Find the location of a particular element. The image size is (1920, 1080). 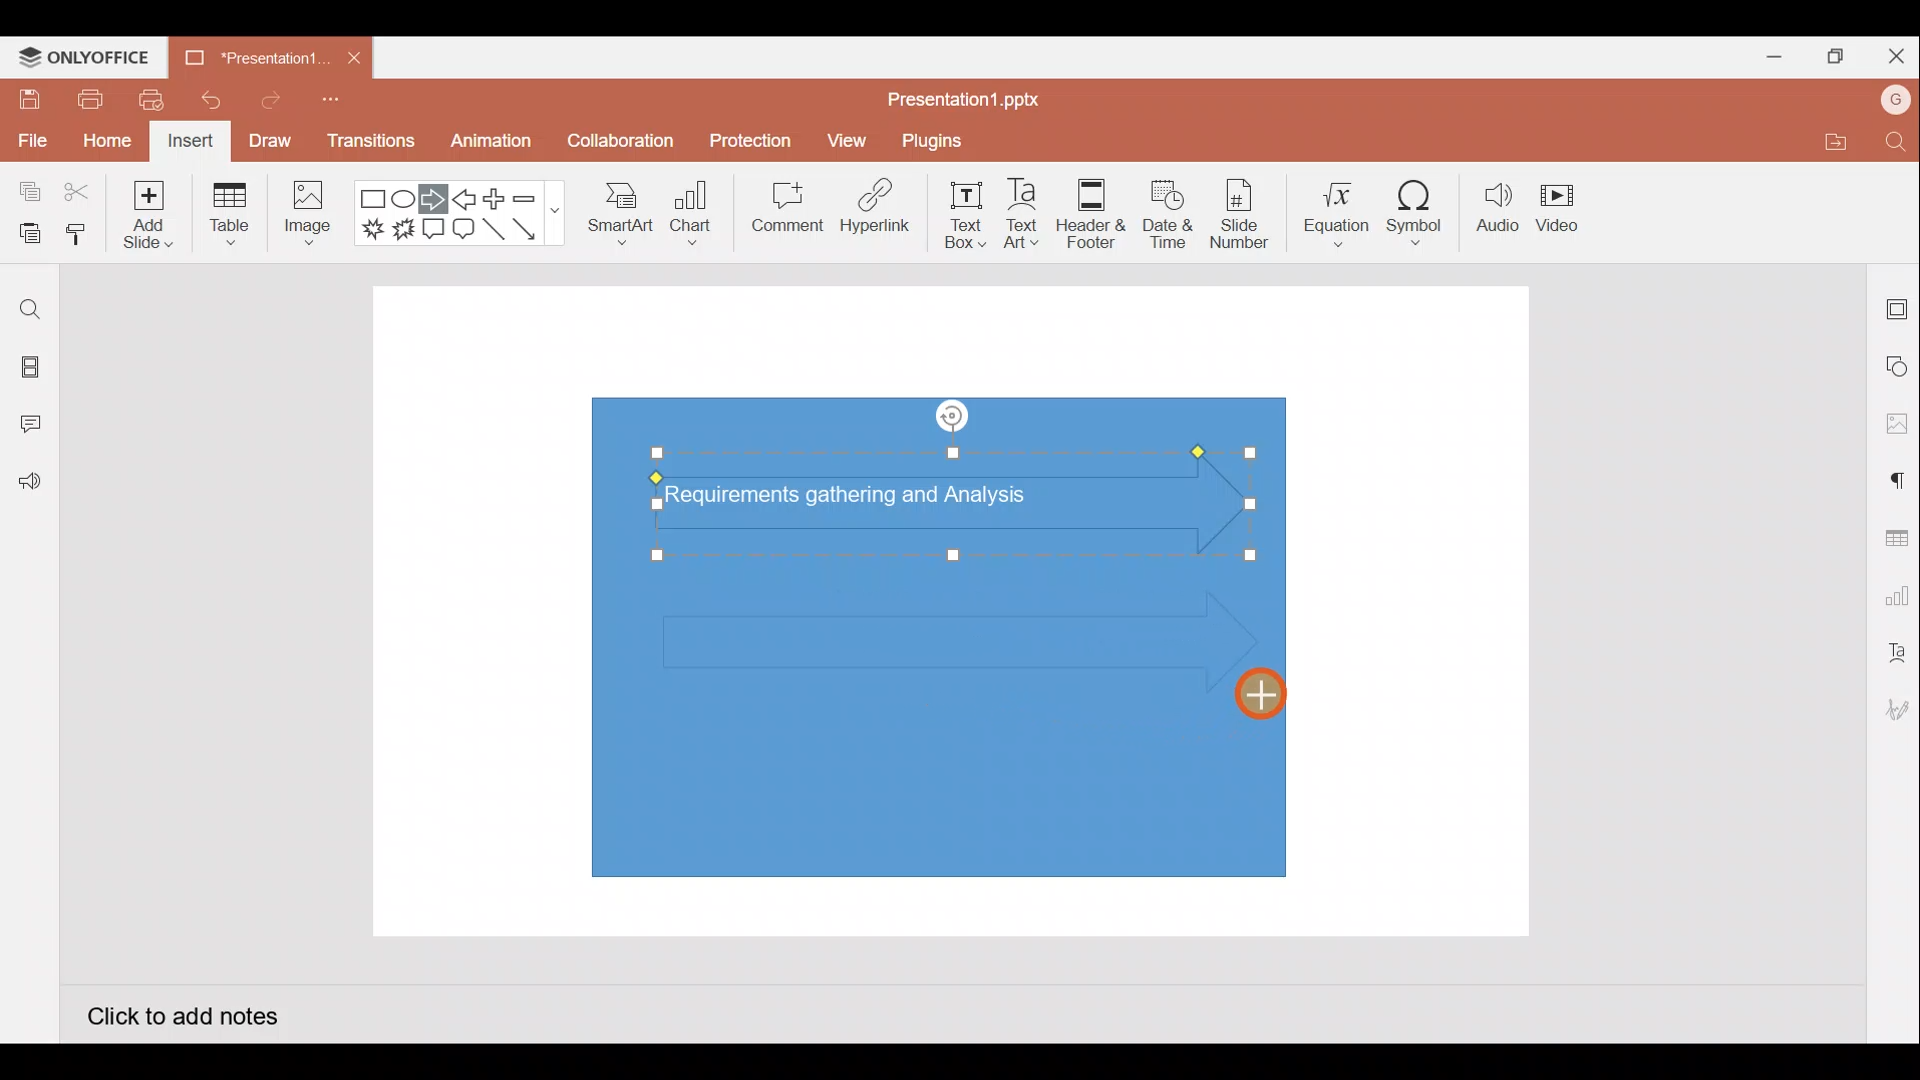

Right arrow is located at coordinates (433, 200).